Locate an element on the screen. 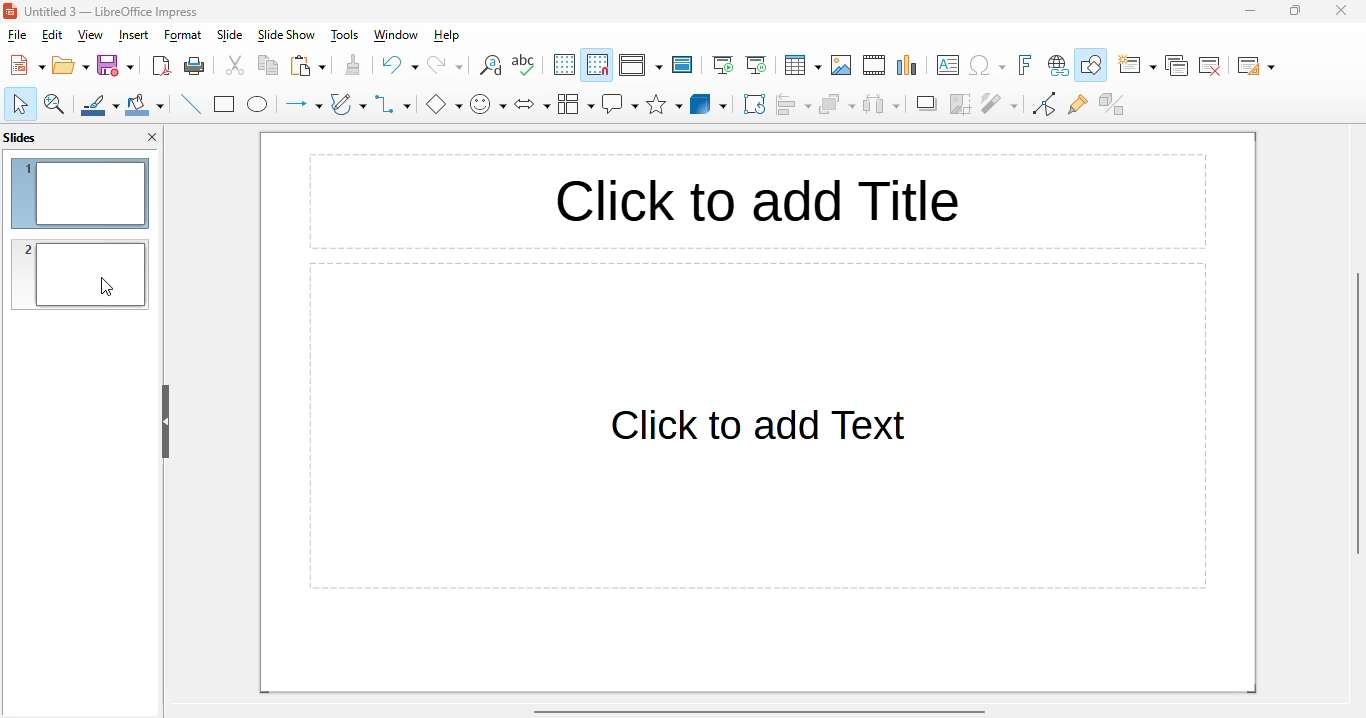  table is located at coordinates (802, 65).